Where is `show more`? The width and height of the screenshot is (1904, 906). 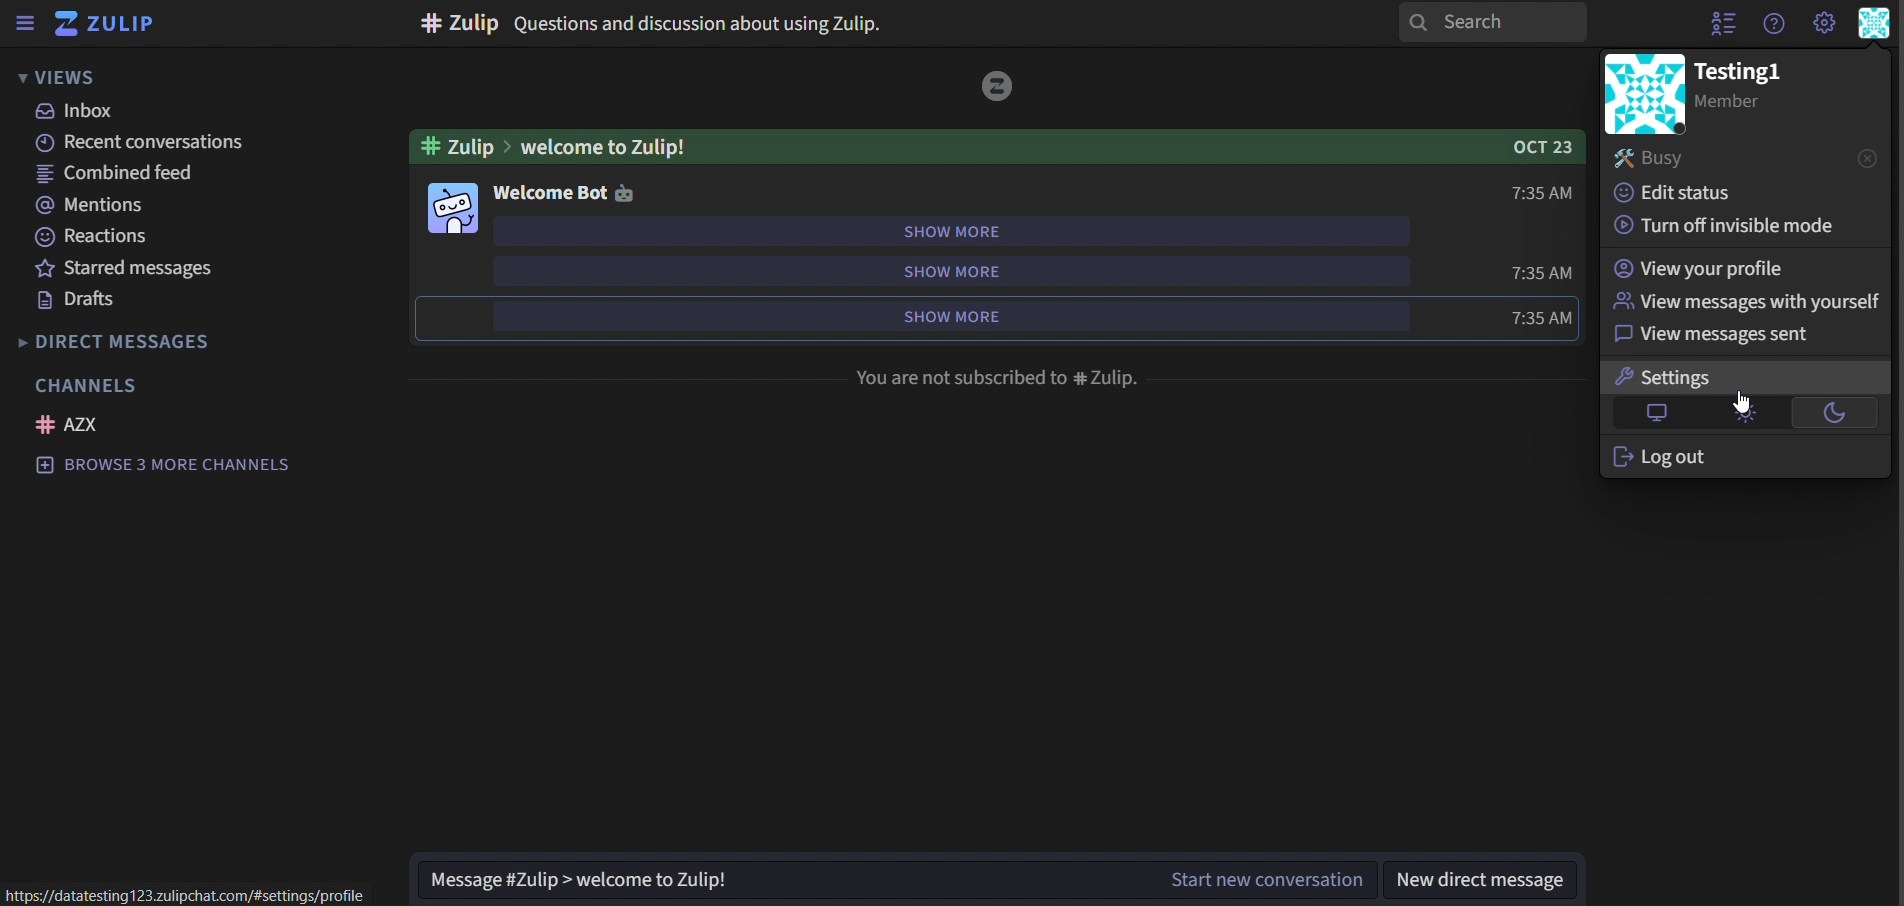 show more is located at coordinates (942, 319).